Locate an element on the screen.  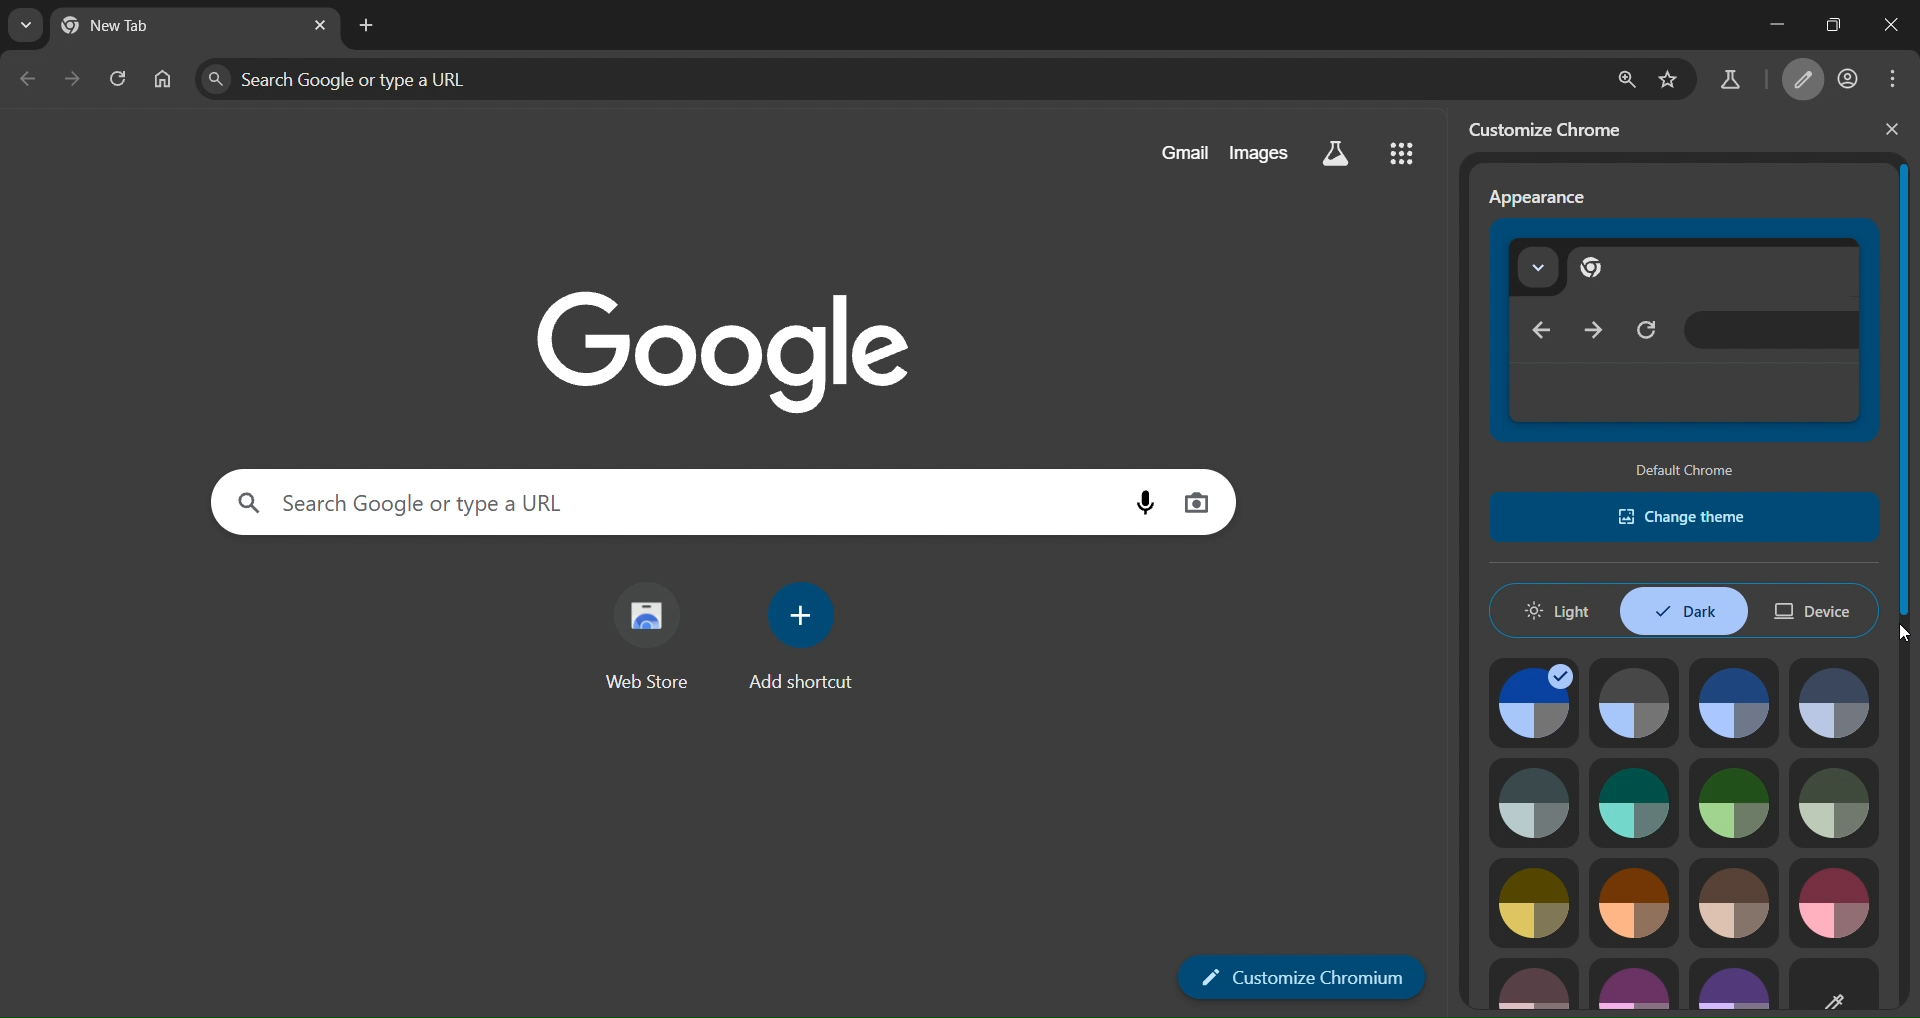
Search Google or type a URL is located at coordinates (900, 80).